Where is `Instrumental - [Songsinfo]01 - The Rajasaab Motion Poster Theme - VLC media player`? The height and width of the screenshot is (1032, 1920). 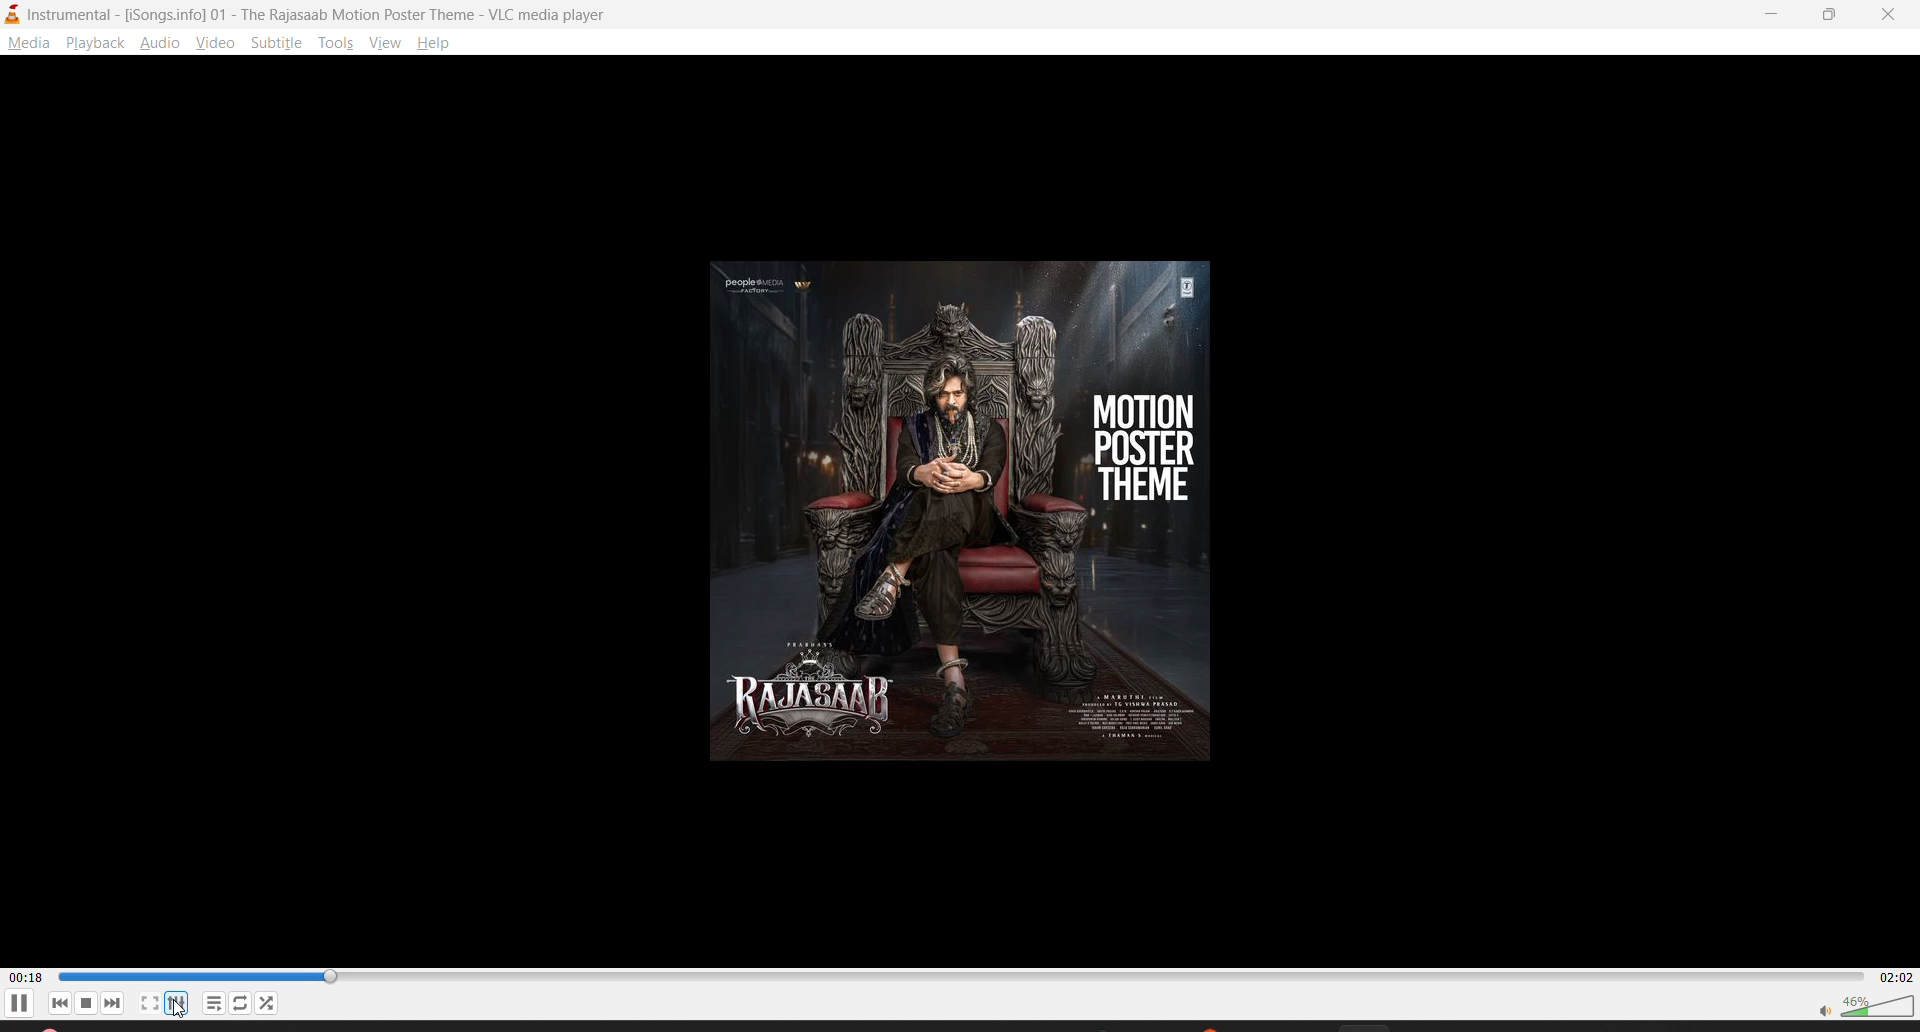 Instrumental - [Songsinfo]01 - The Rajasaab Motion Poster Theme - VLC media player is located at coordinates (311, 14).